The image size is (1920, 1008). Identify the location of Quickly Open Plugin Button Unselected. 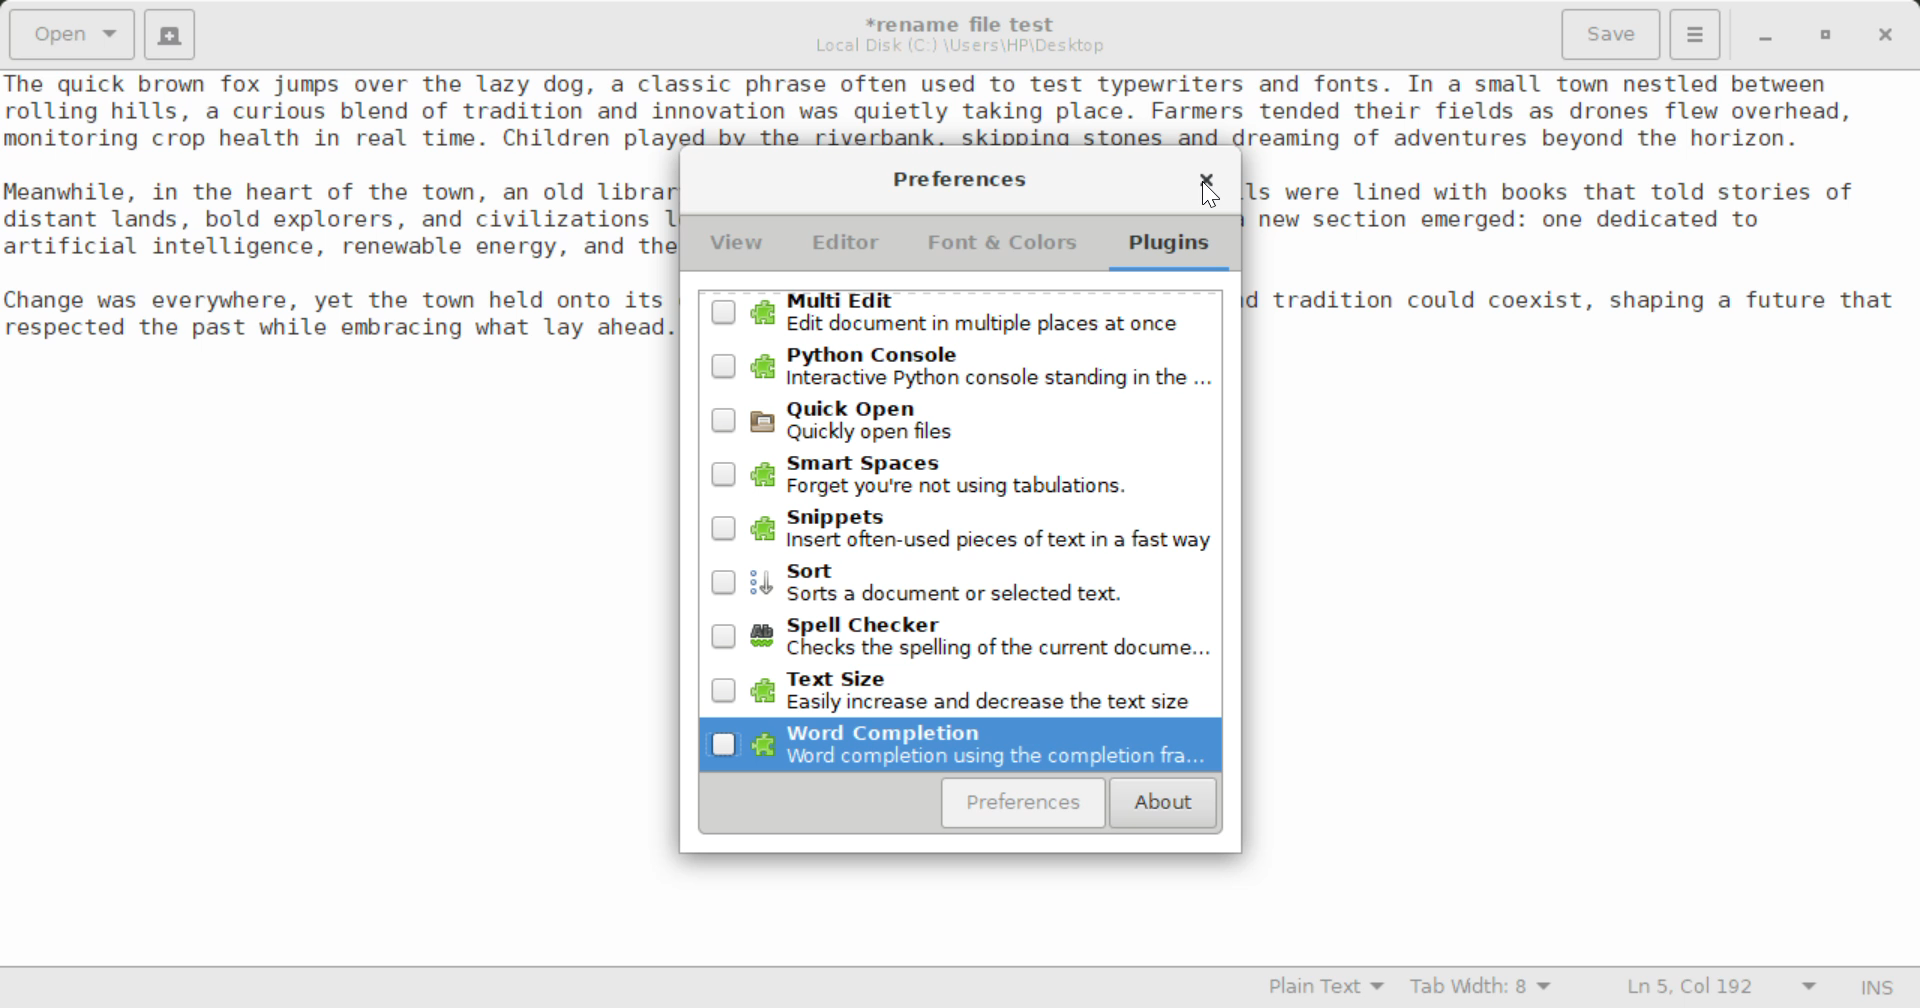
(960, 421).